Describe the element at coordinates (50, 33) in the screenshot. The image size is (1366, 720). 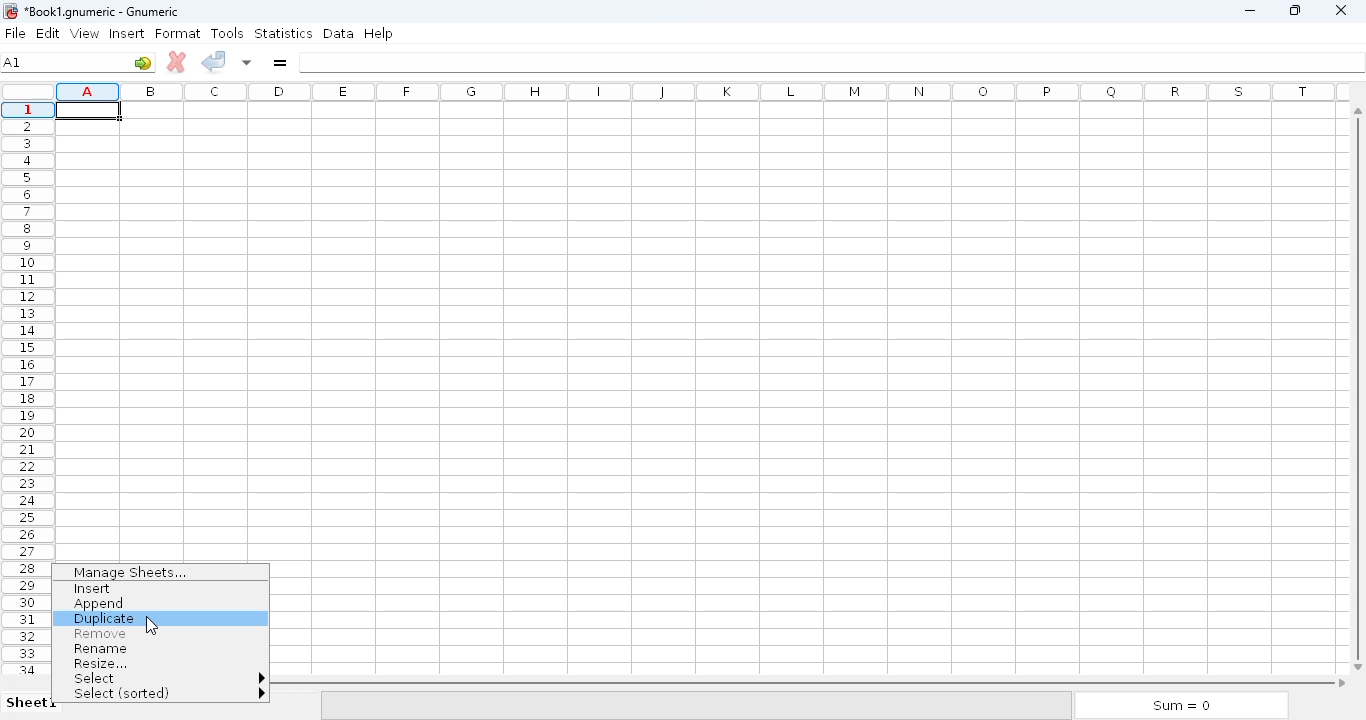
I see `edit` at that location.